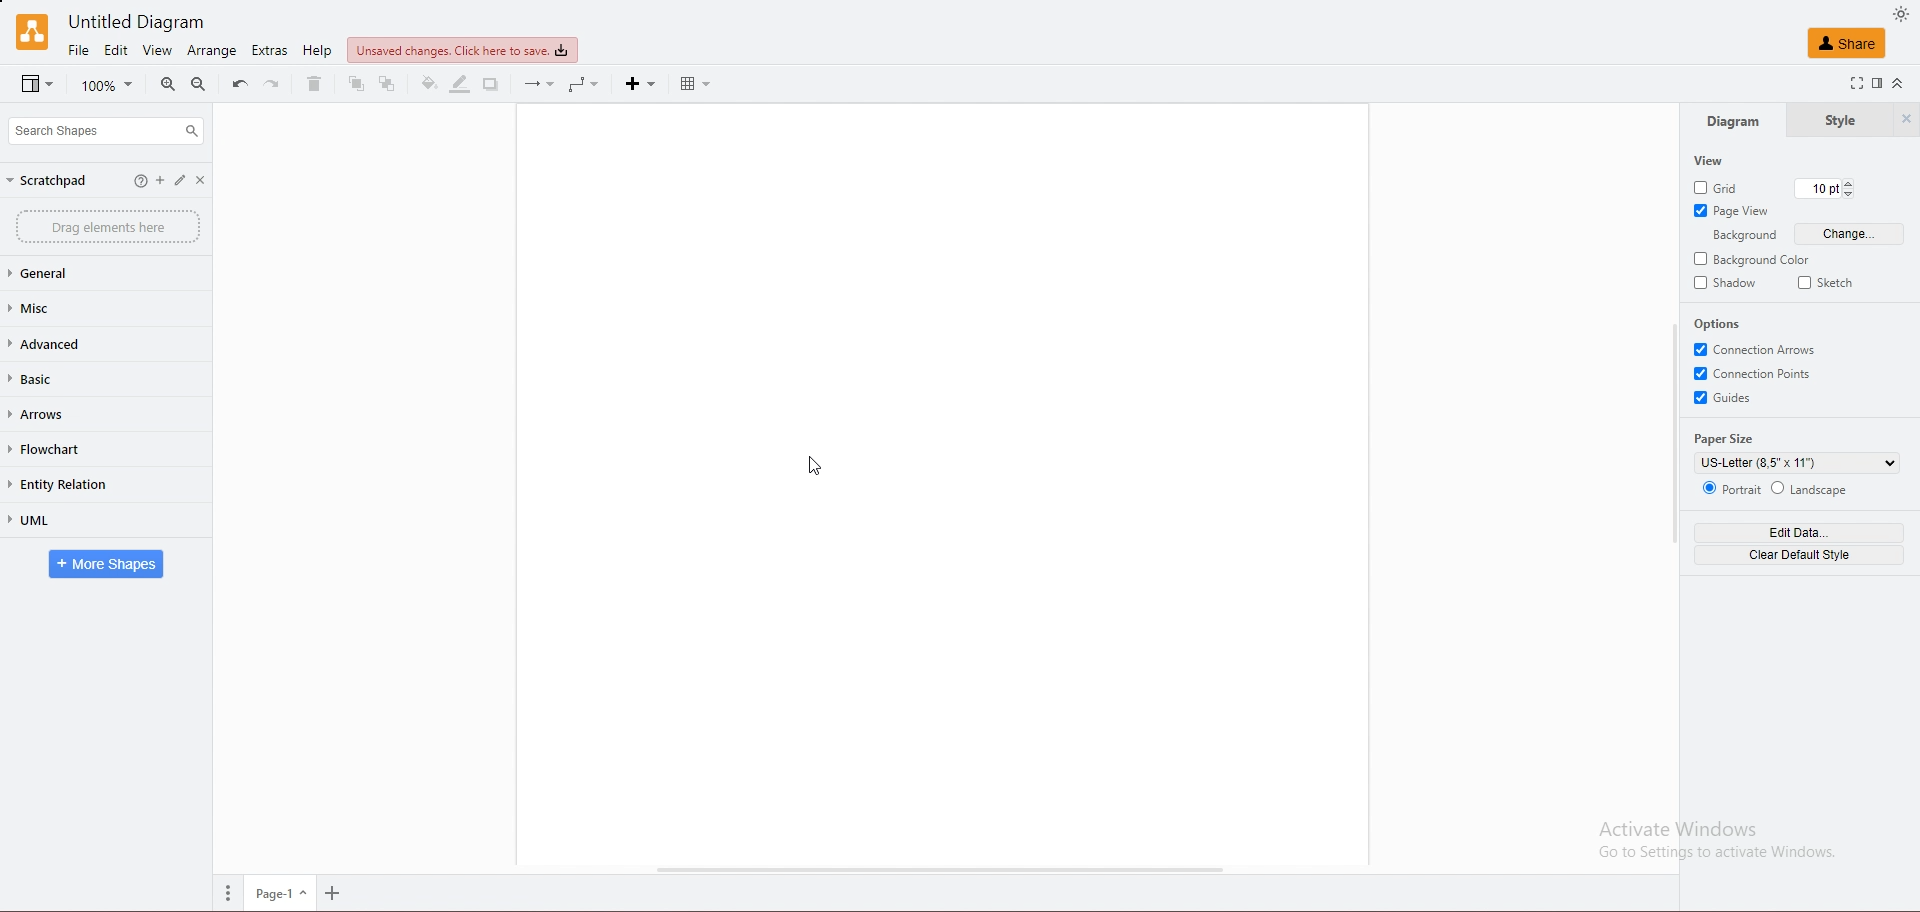 This screenshot has width=1920, height=912. What do you see at coordinates (1760, 349) in the screenshot?
I see `connection arrows` at bounding box center [1760, 349].